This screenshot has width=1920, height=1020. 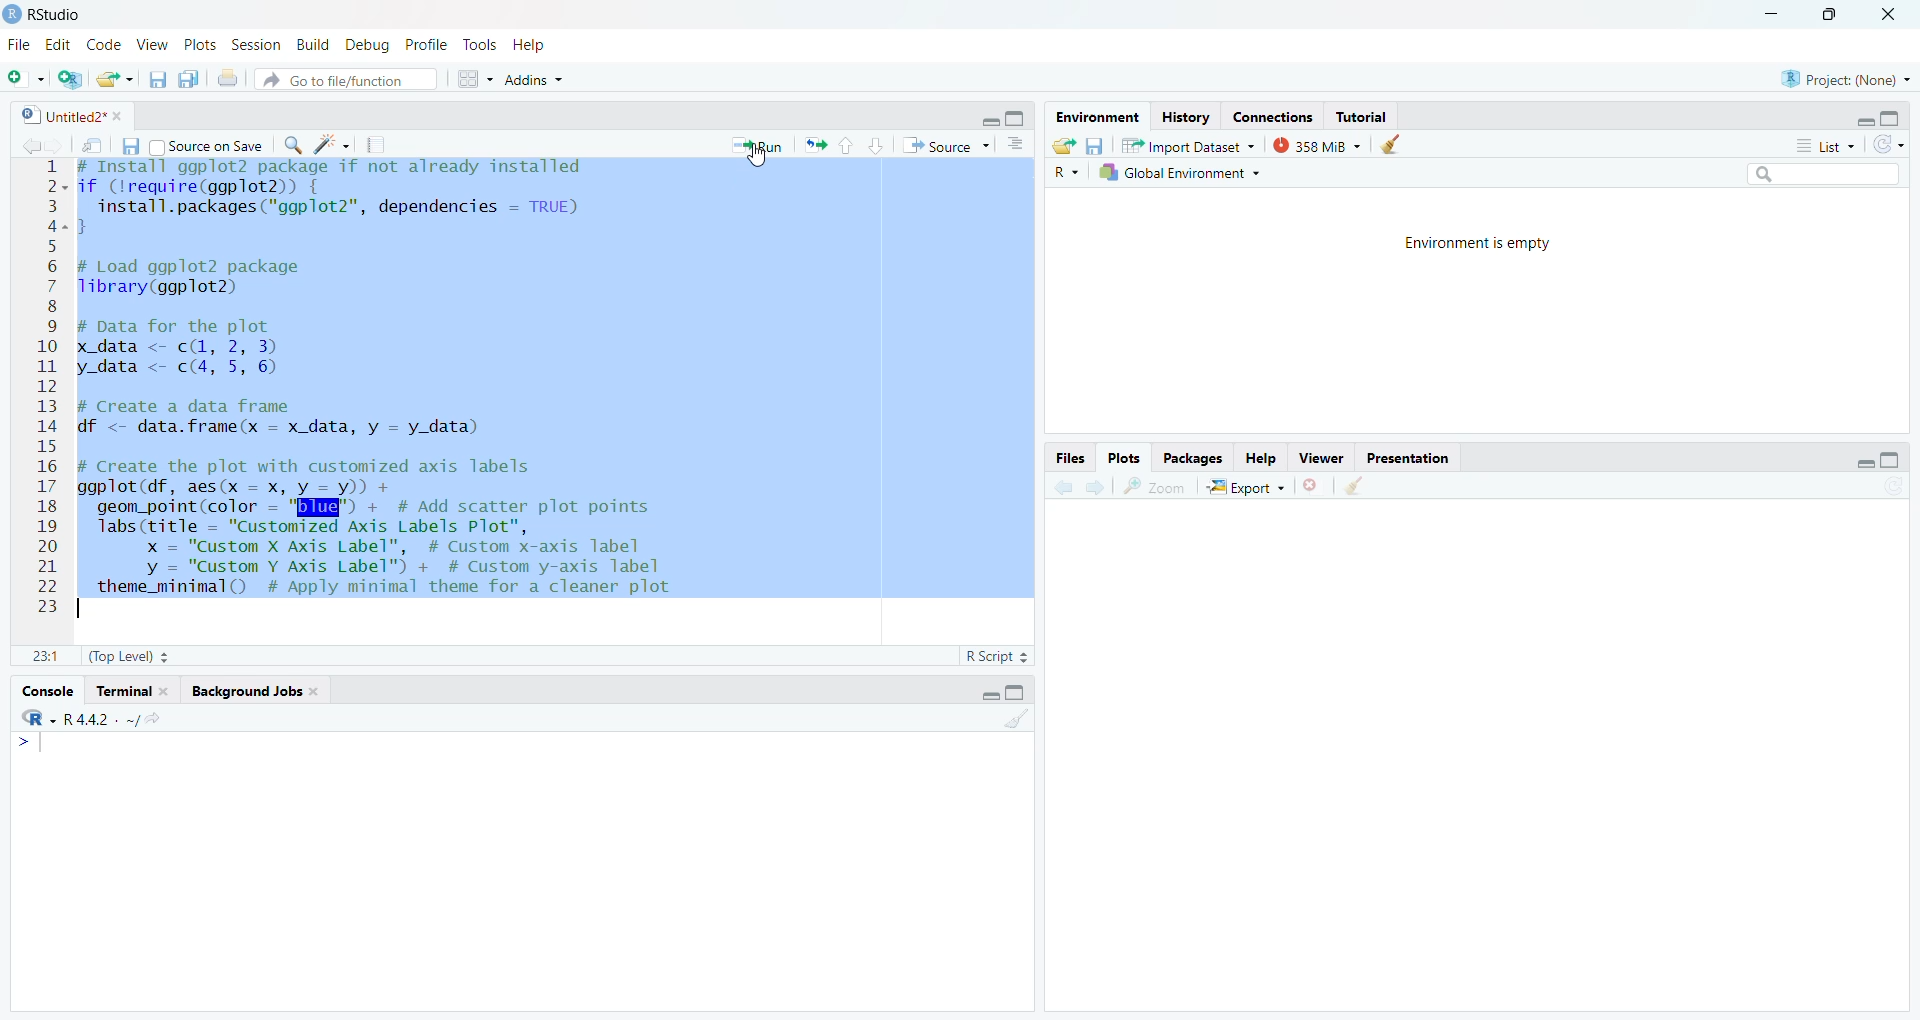 What do you see at coordinates (1822, 146) in the screenshot?
I see `List -` at bounding box center [1822, 146].